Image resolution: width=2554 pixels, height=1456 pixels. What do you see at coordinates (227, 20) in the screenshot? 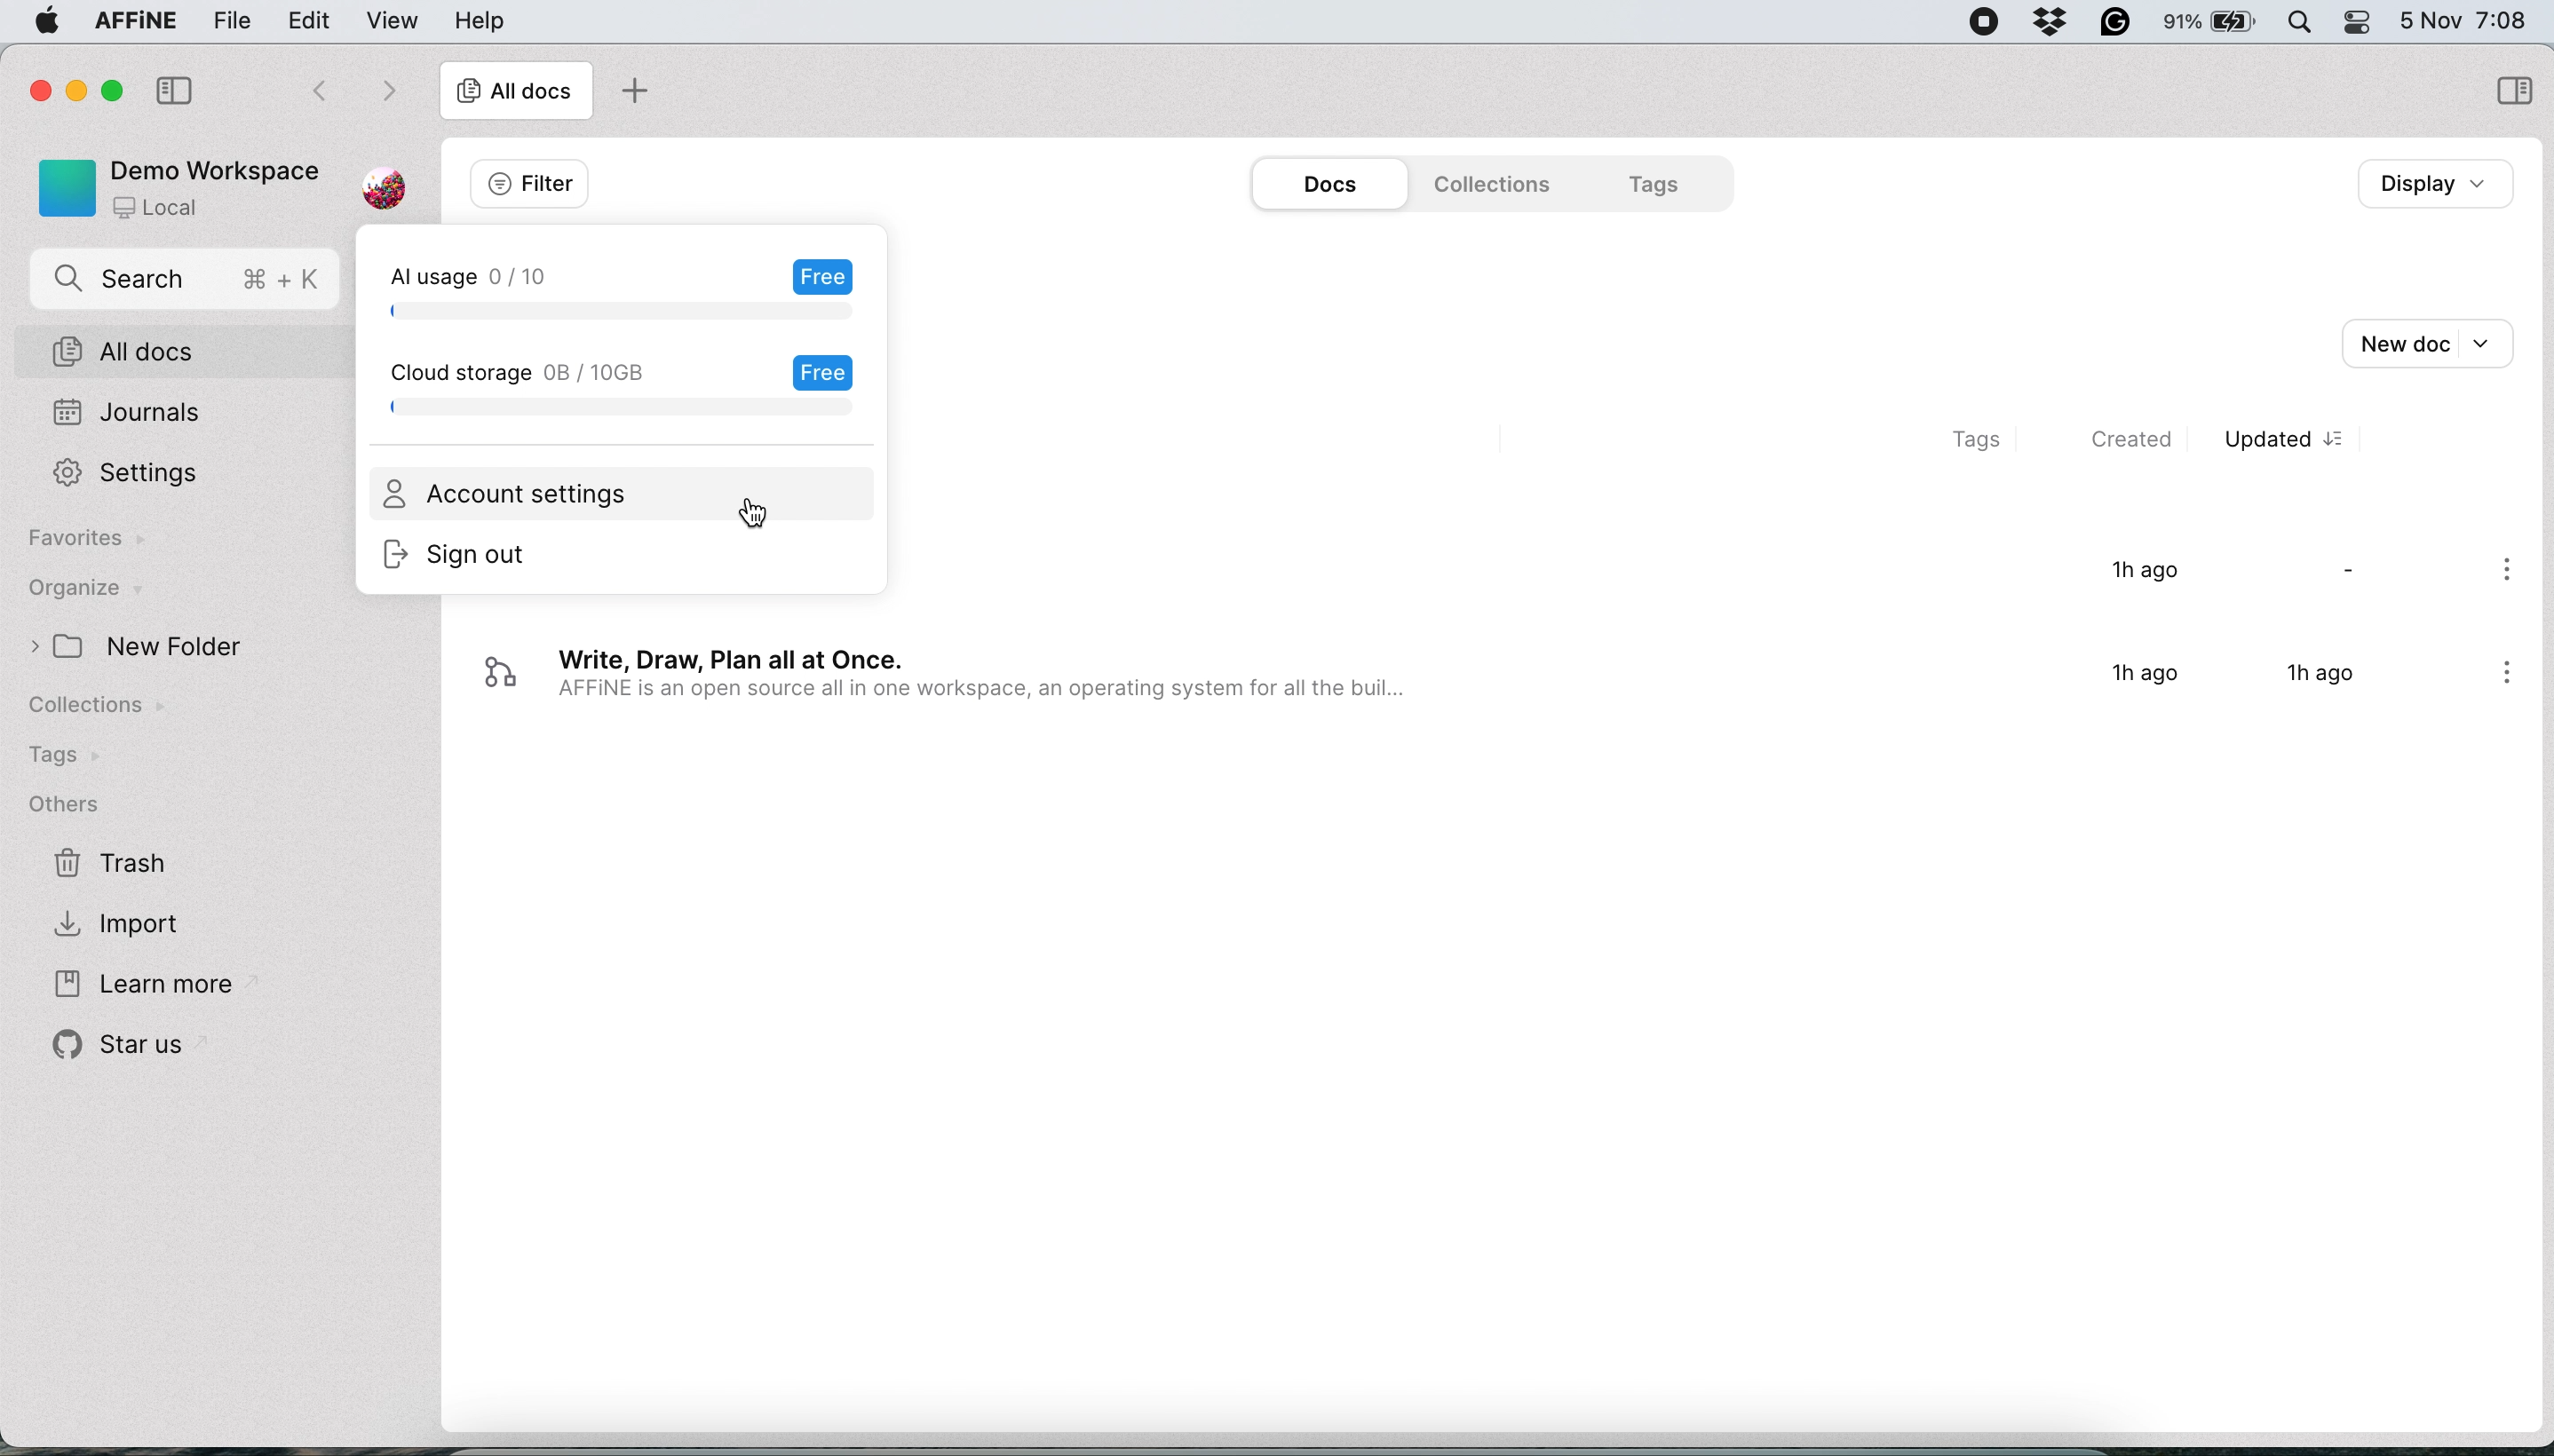
I see `file` at bounding box center [227, 20].